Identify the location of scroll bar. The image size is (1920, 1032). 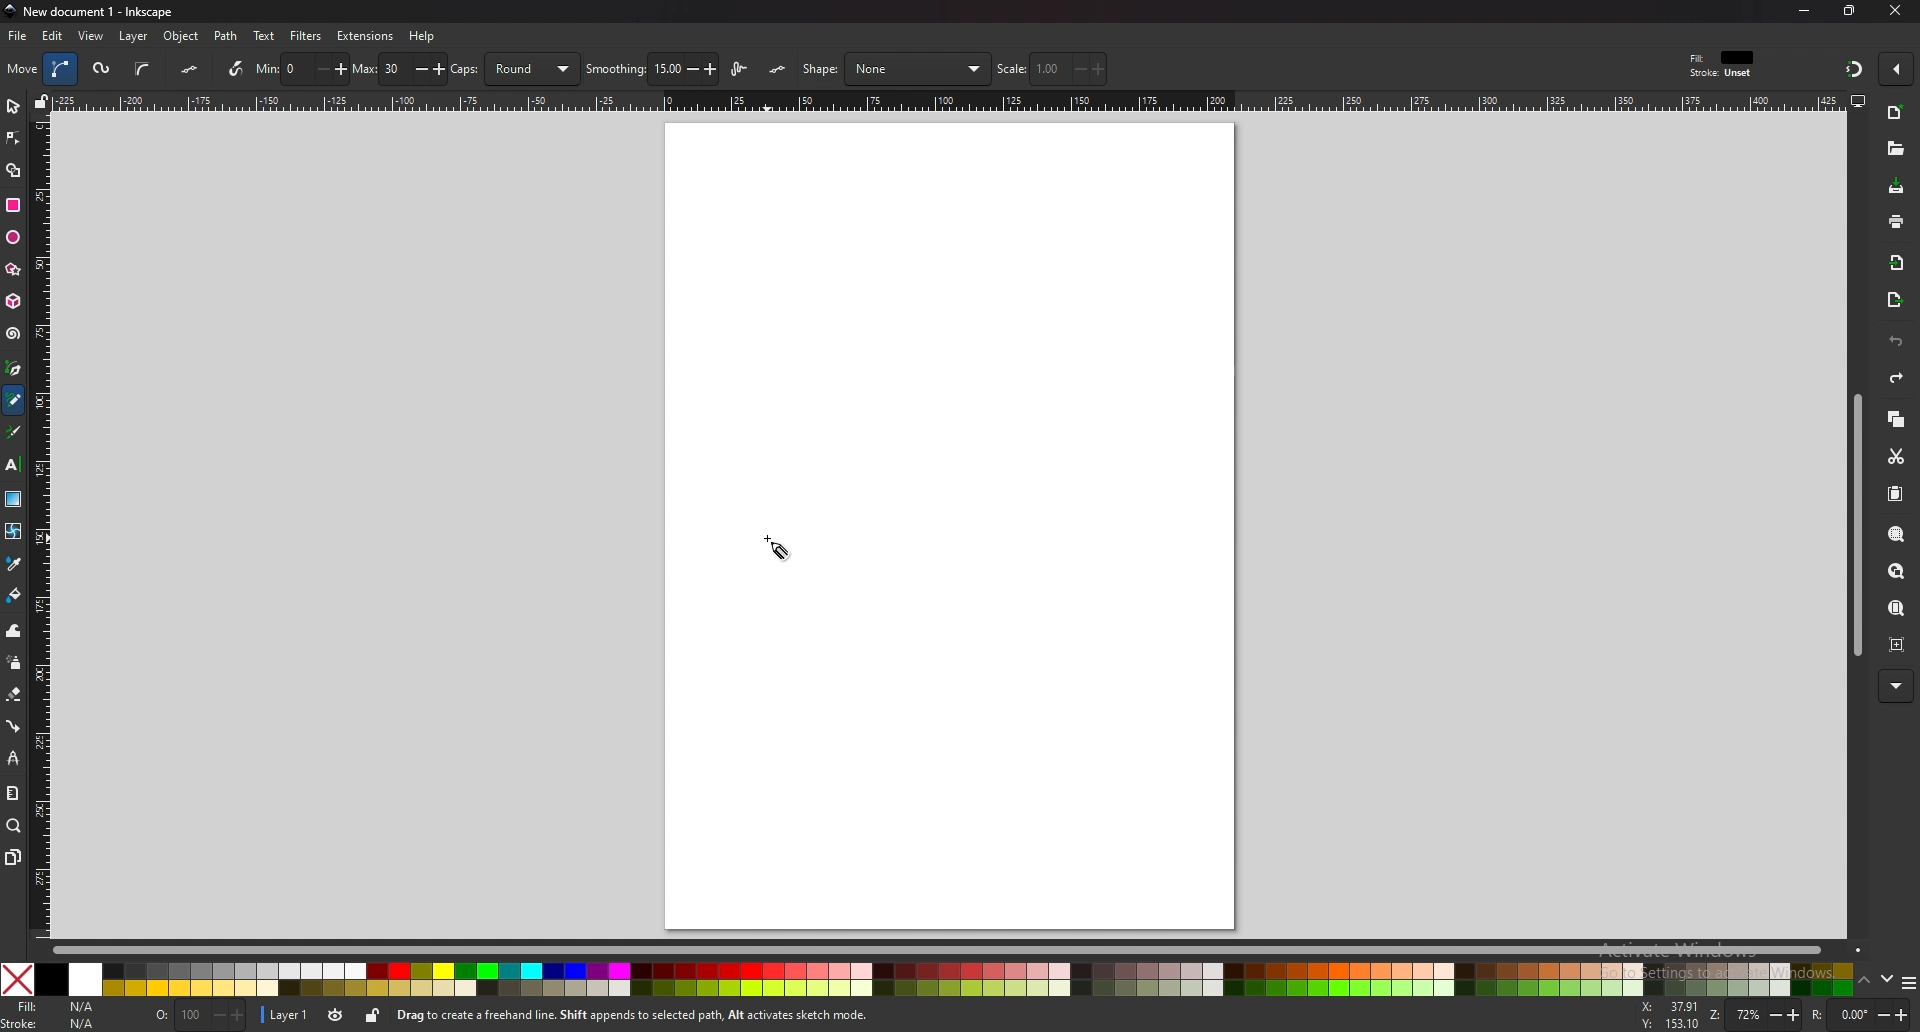
(1857, 526).